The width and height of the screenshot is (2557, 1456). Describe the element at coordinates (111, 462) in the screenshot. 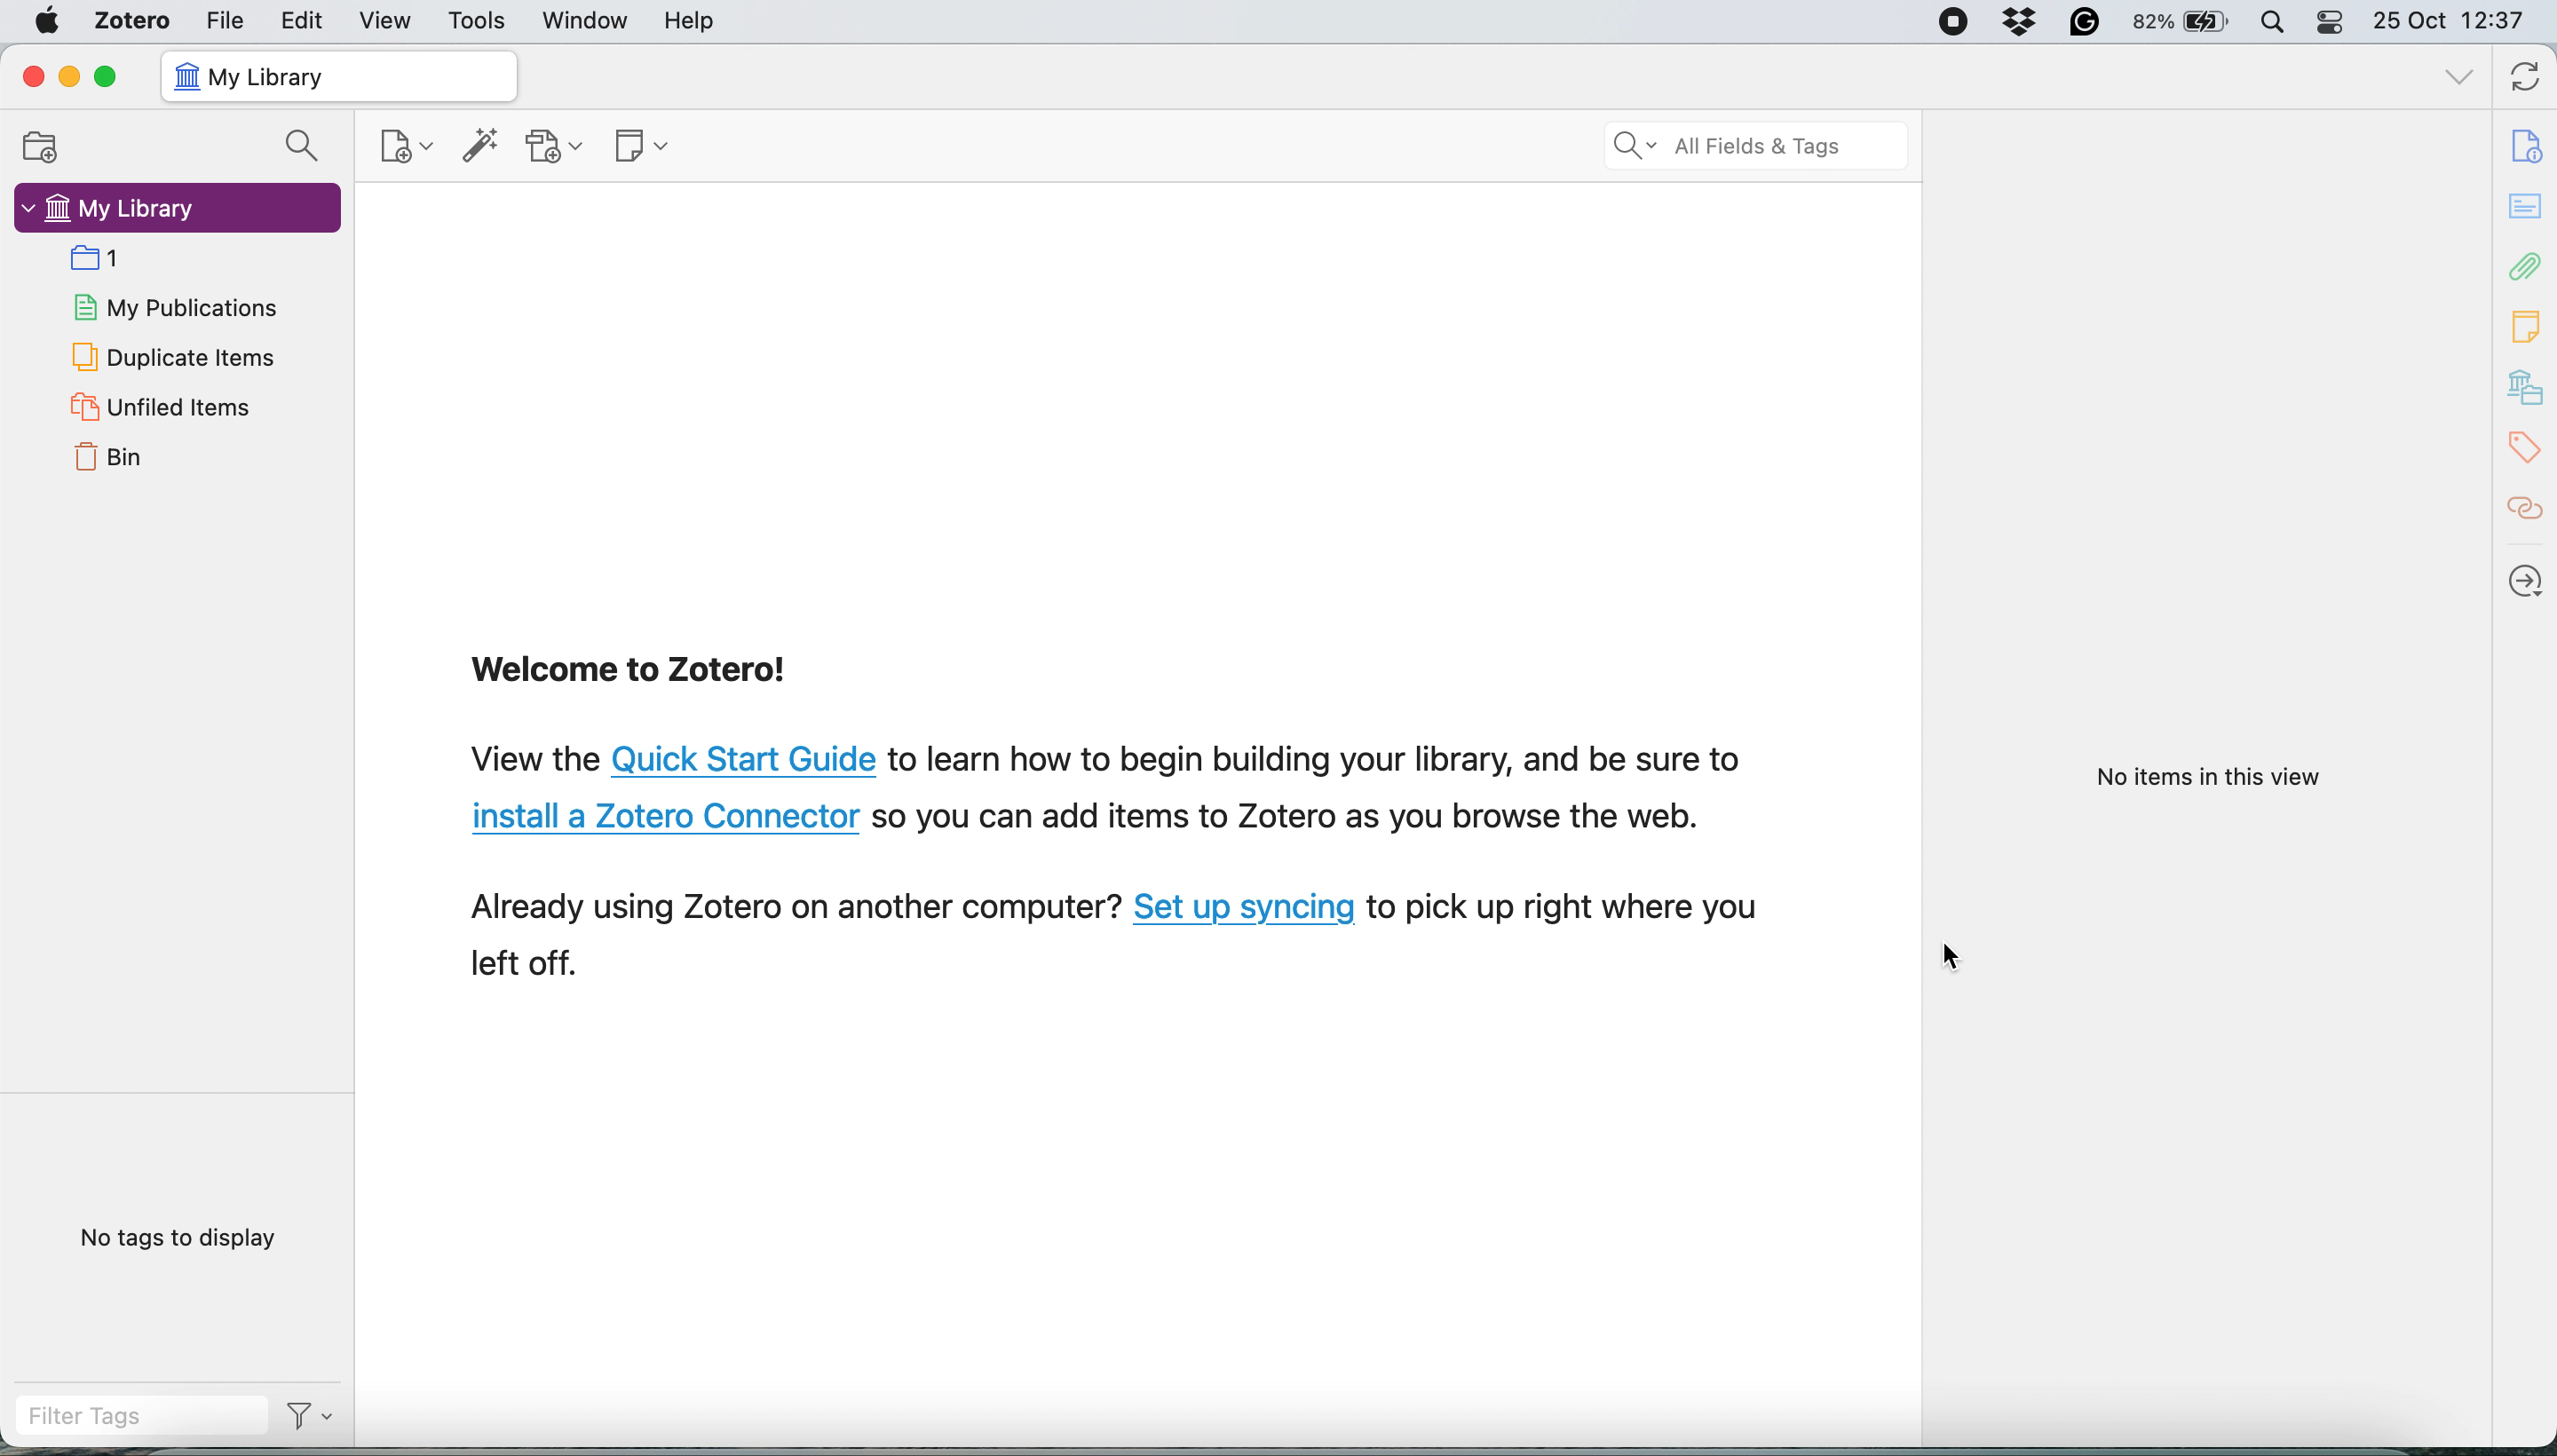

I see `bin` at that location.